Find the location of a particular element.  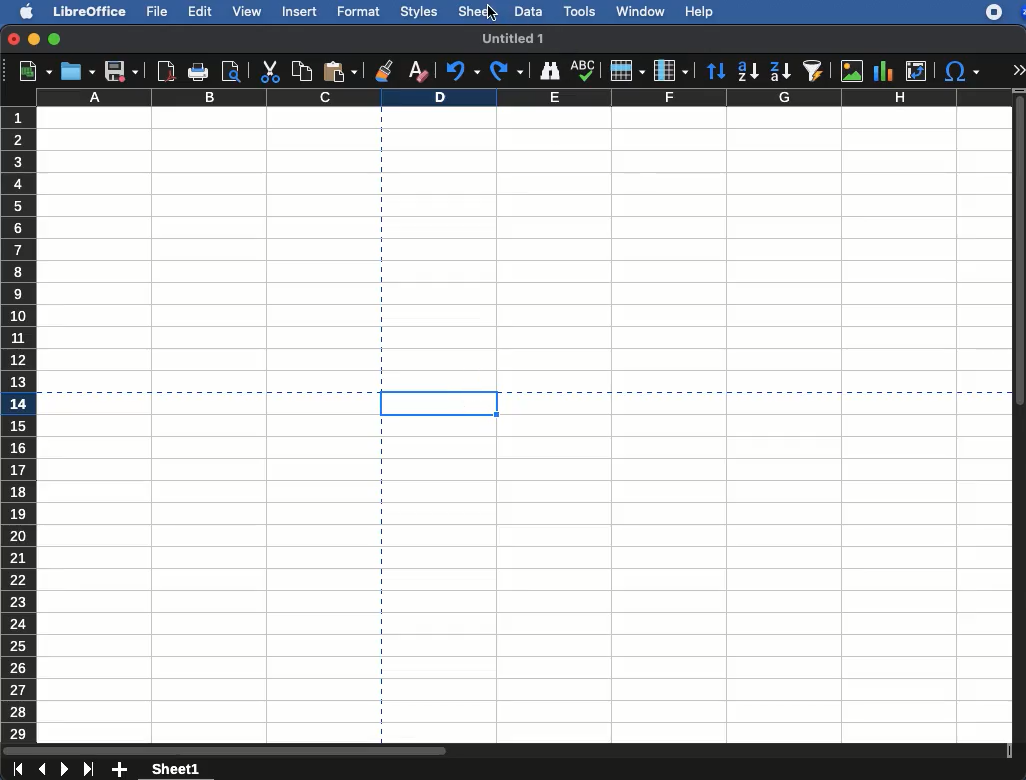

styles is located at coordinates (420, 11).